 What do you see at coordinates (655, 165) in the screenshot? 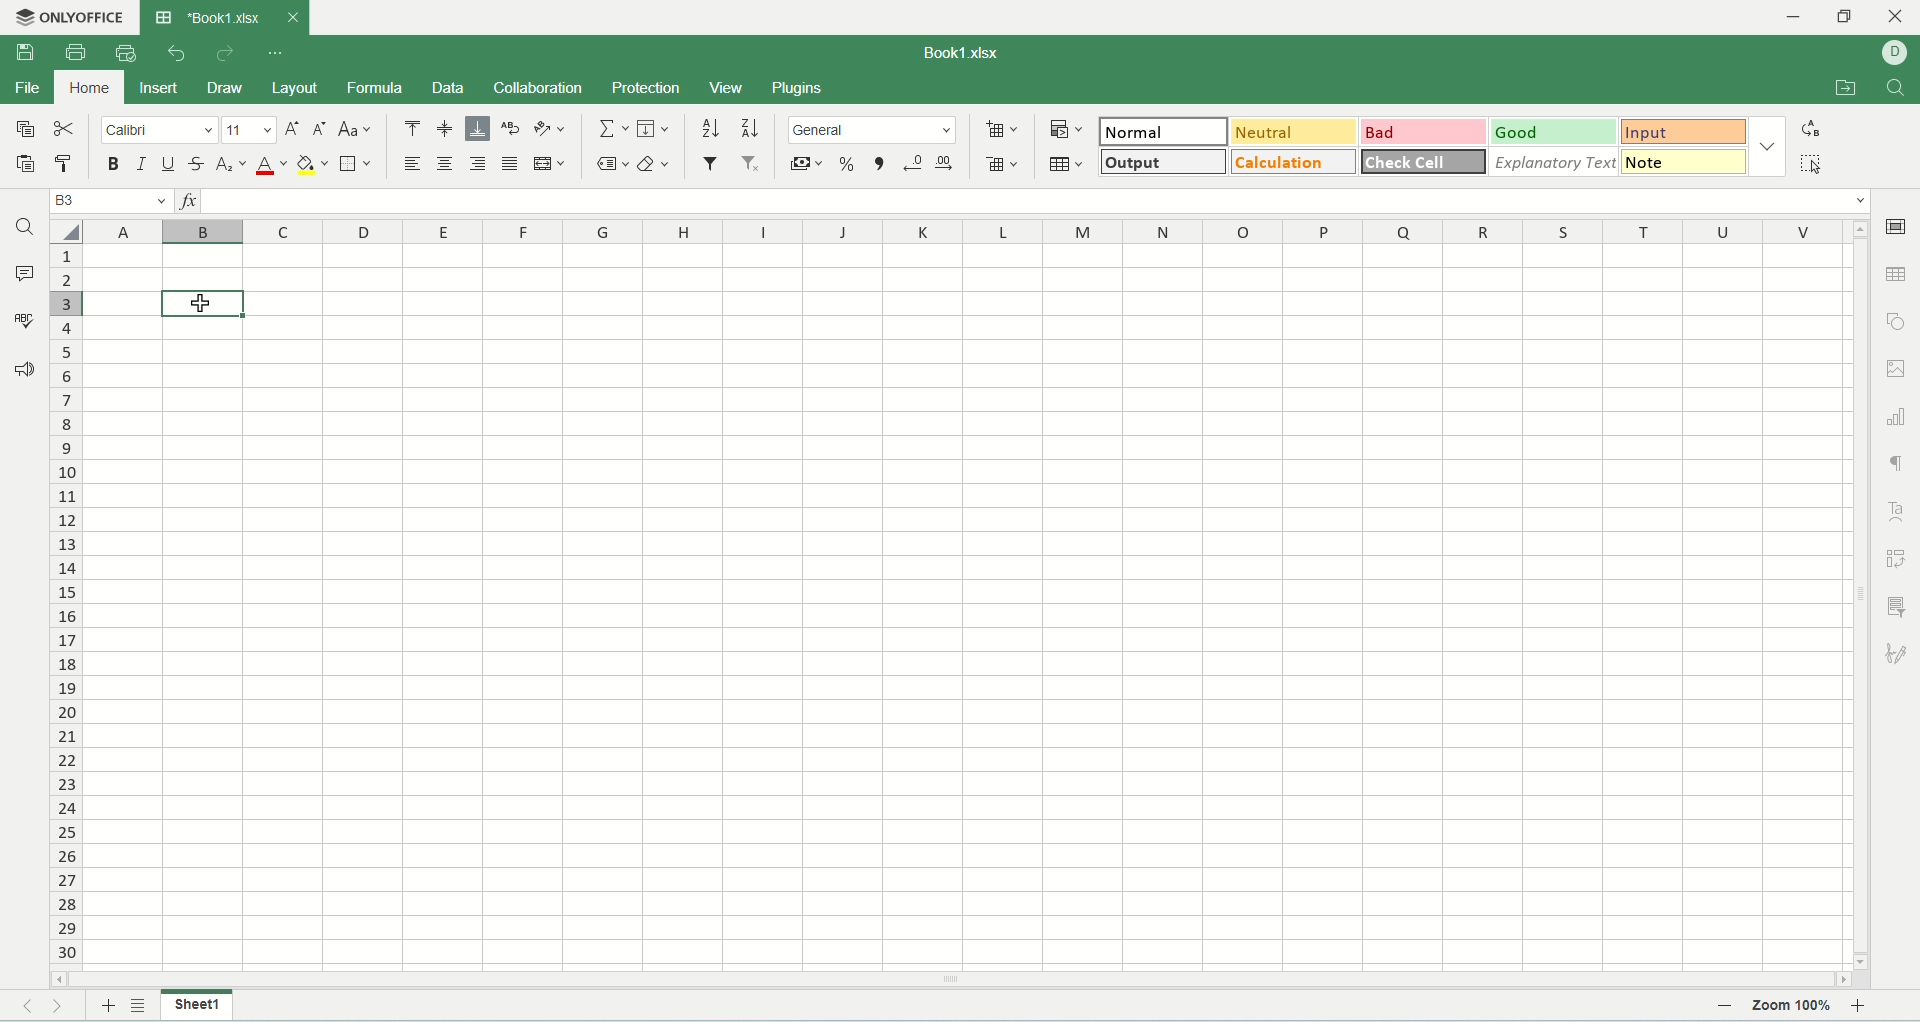
I see `clear` at bounding box center [655, 165].